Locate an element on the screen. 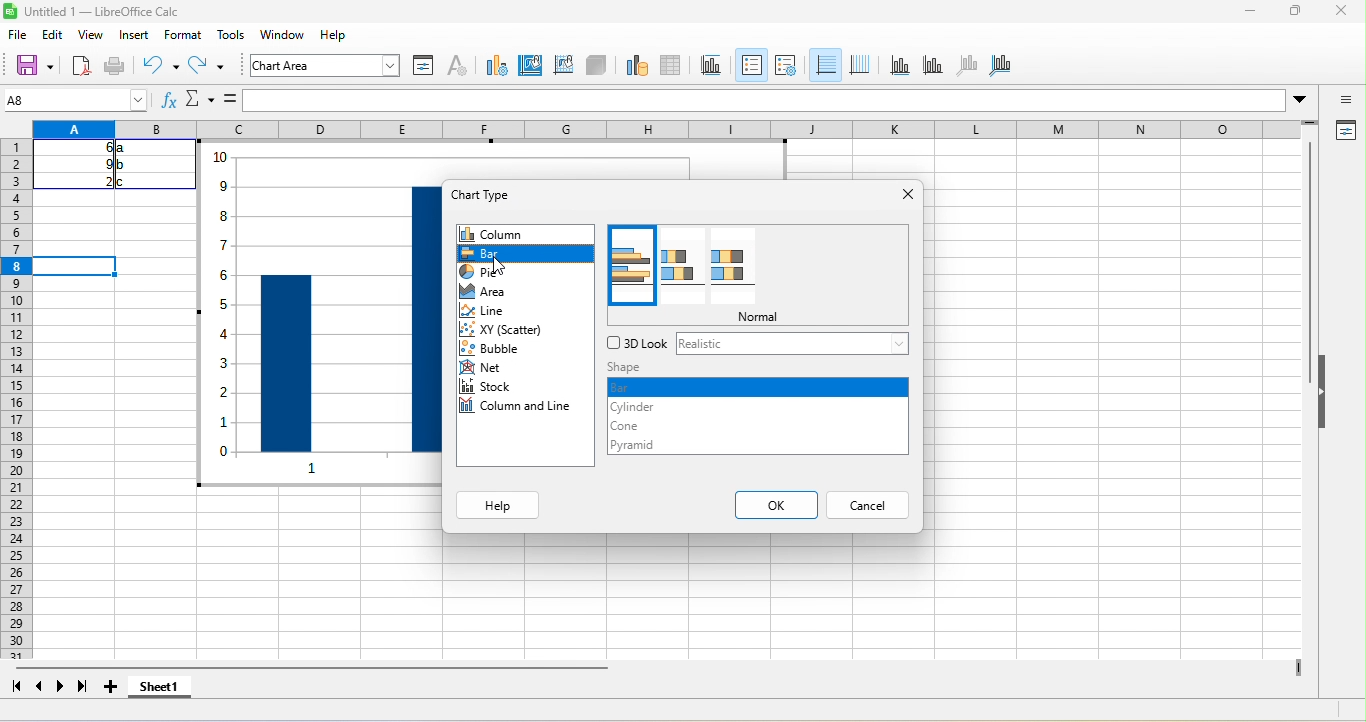  chart area is located at coordinates (532, 65).